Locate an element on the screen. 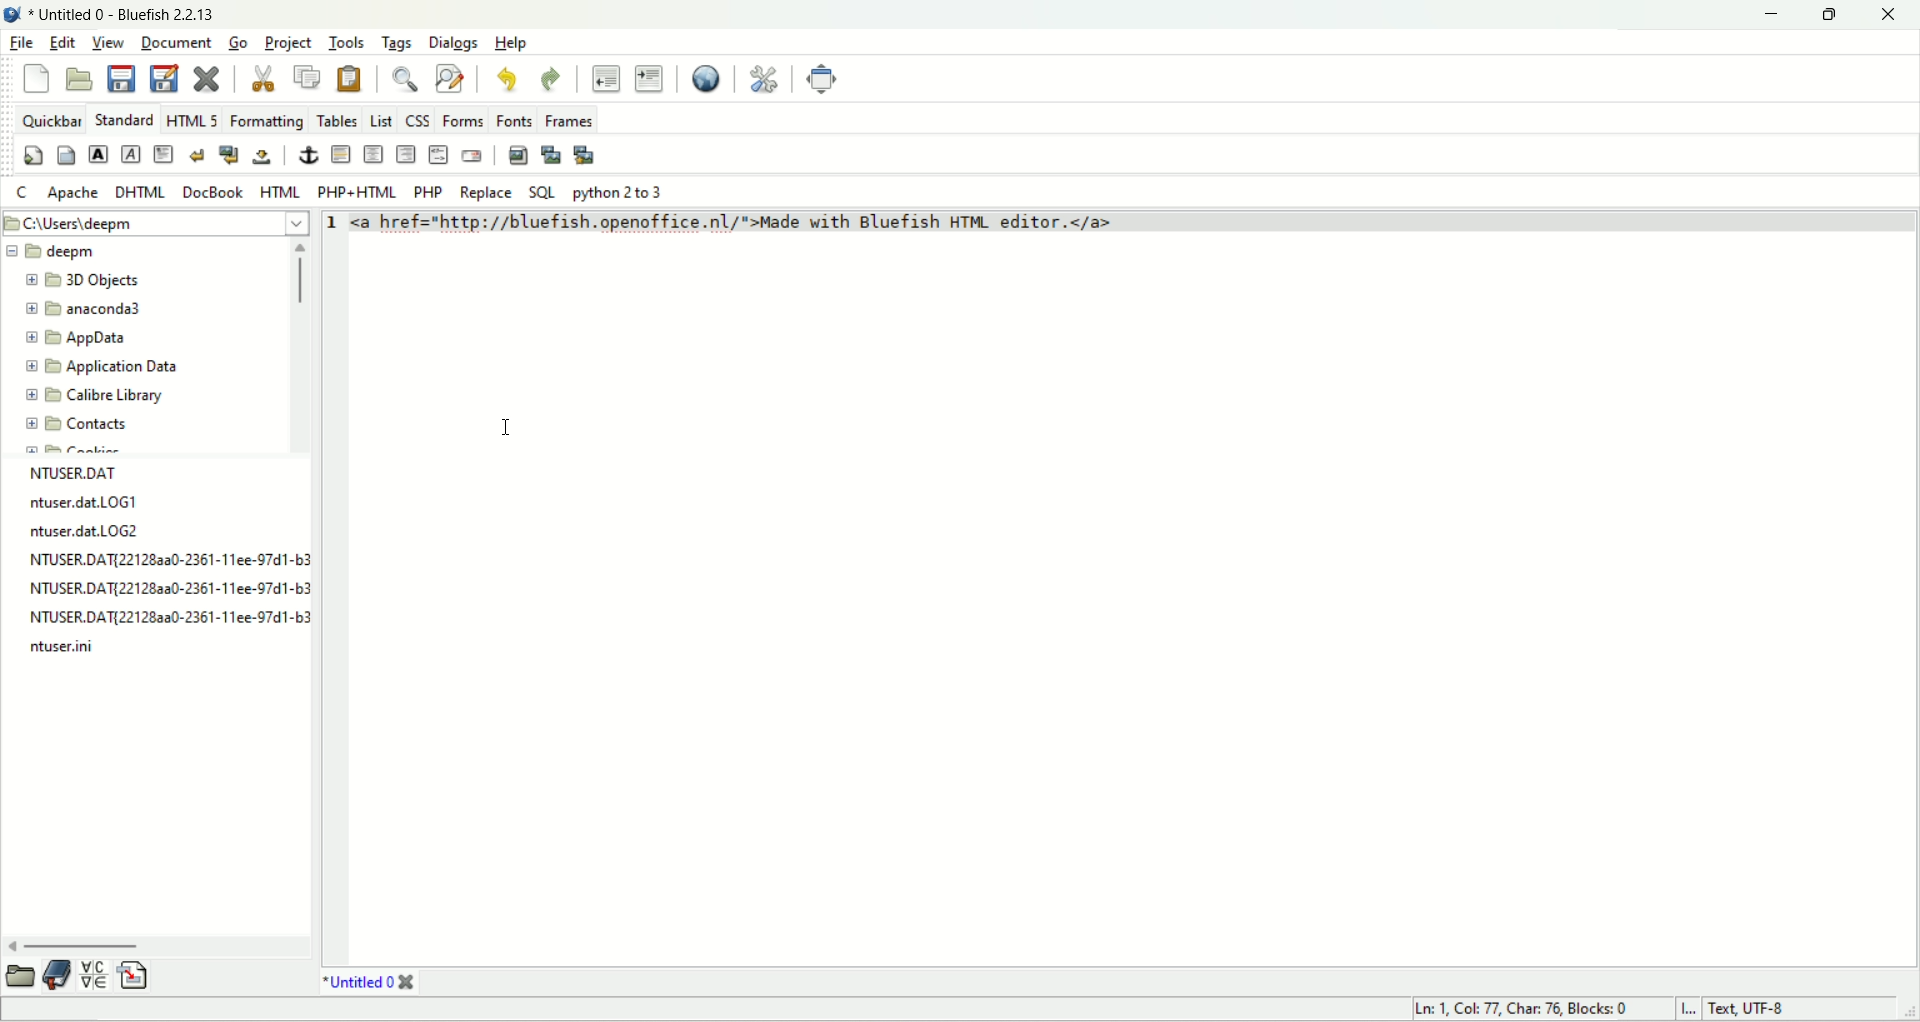 This screenshot has height=1022, width=1920. logo is located at coordinates (13, 15).